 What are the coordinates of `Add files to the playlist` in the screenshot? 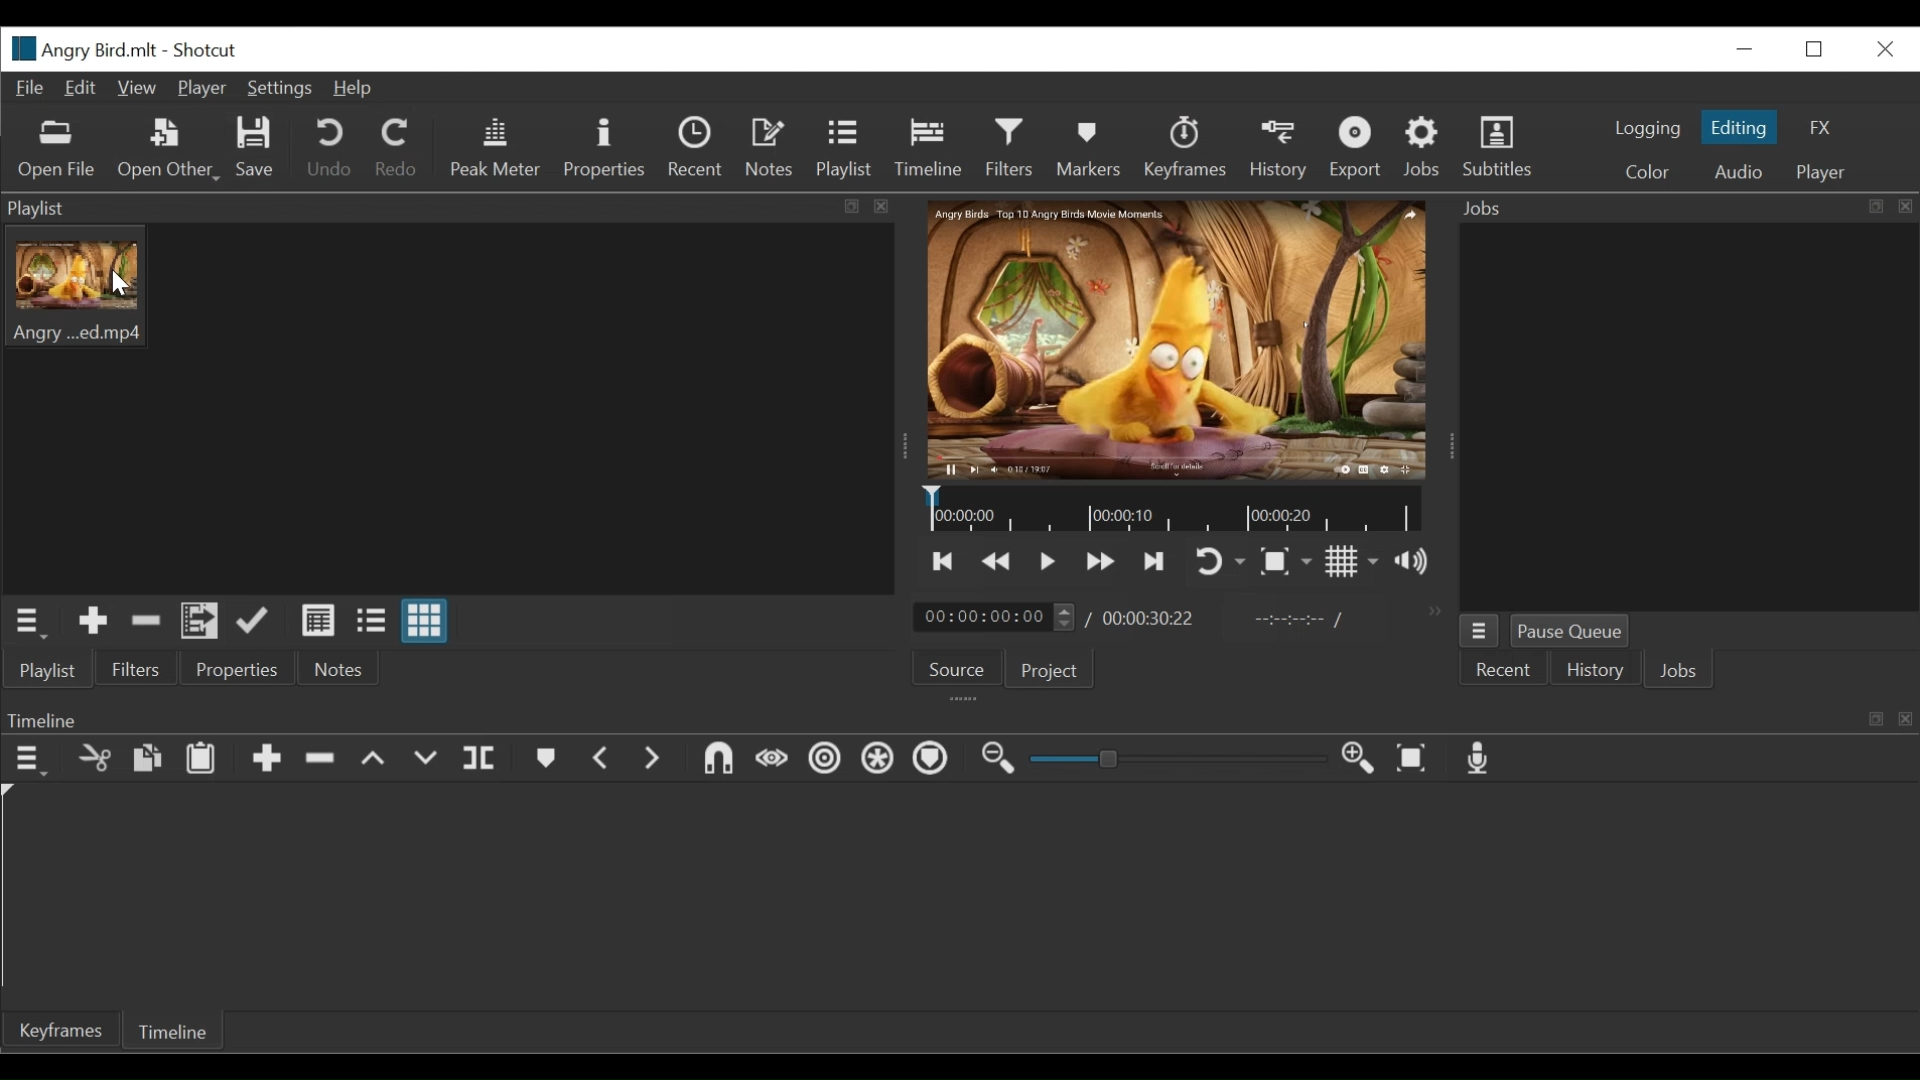 It's located at (200, 622).